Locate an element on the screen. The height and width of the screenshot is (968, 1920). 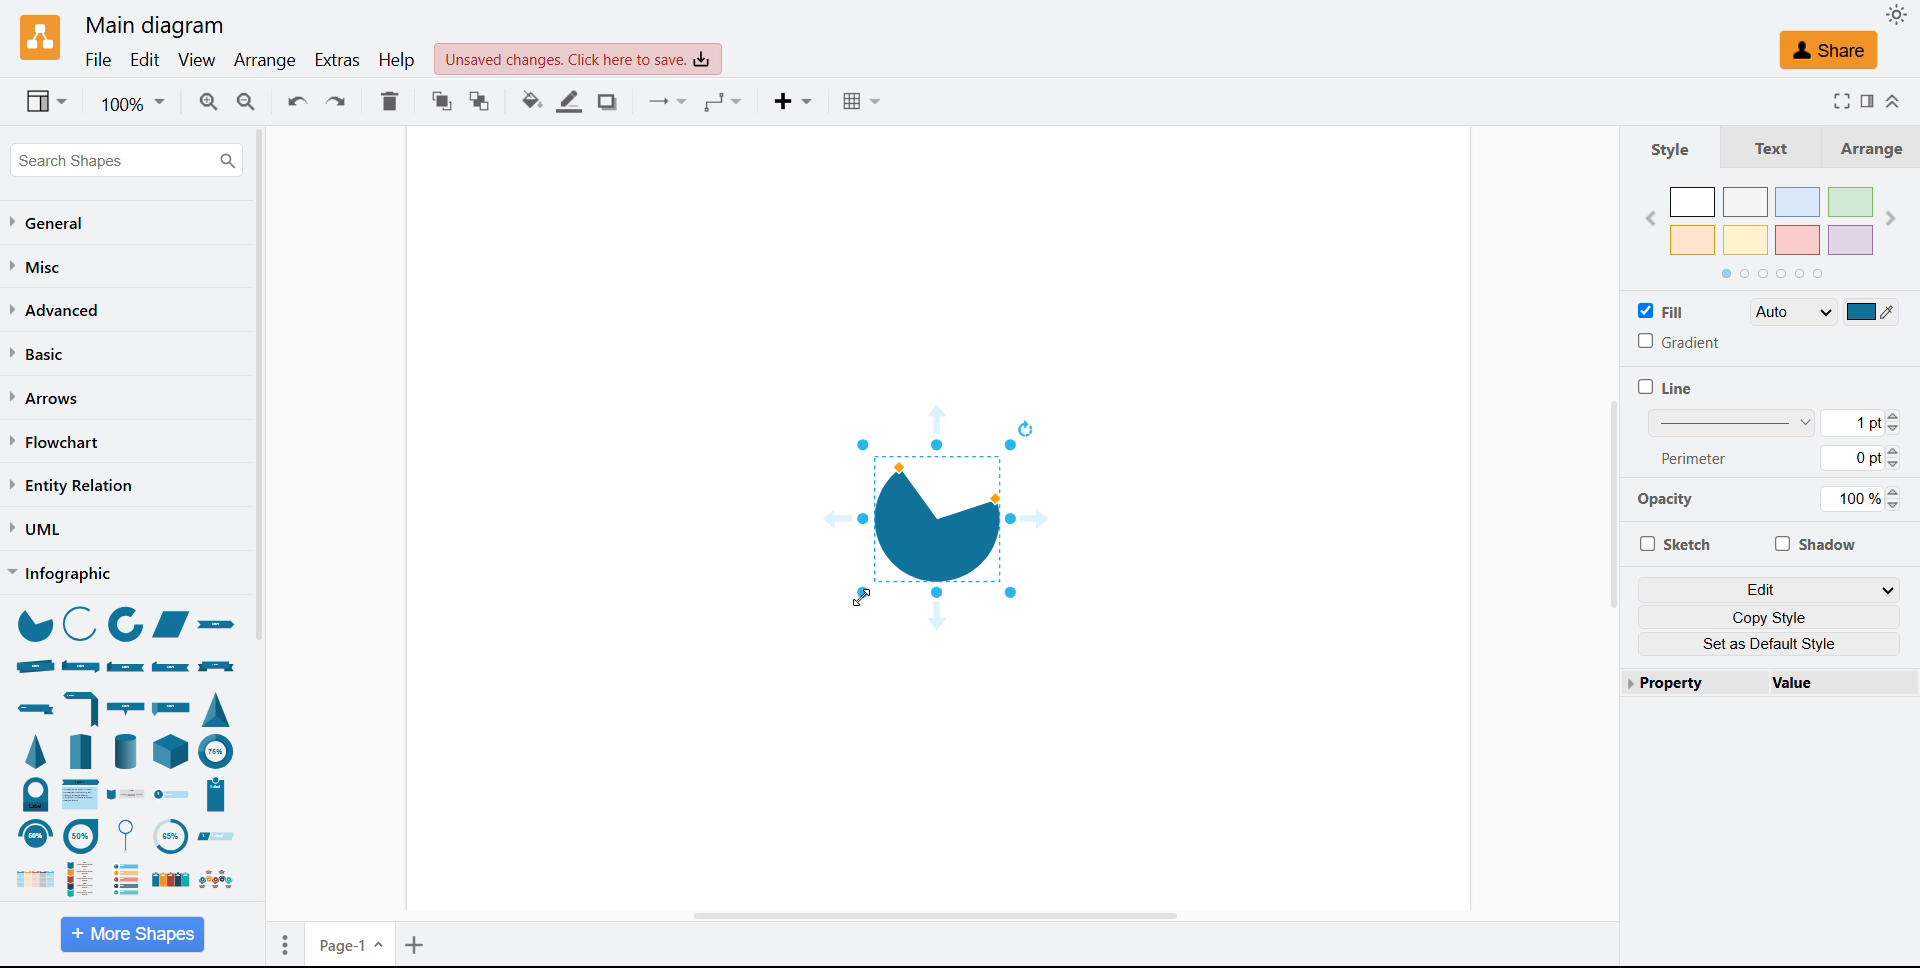
to Back   is located at coordinates (480, 101).